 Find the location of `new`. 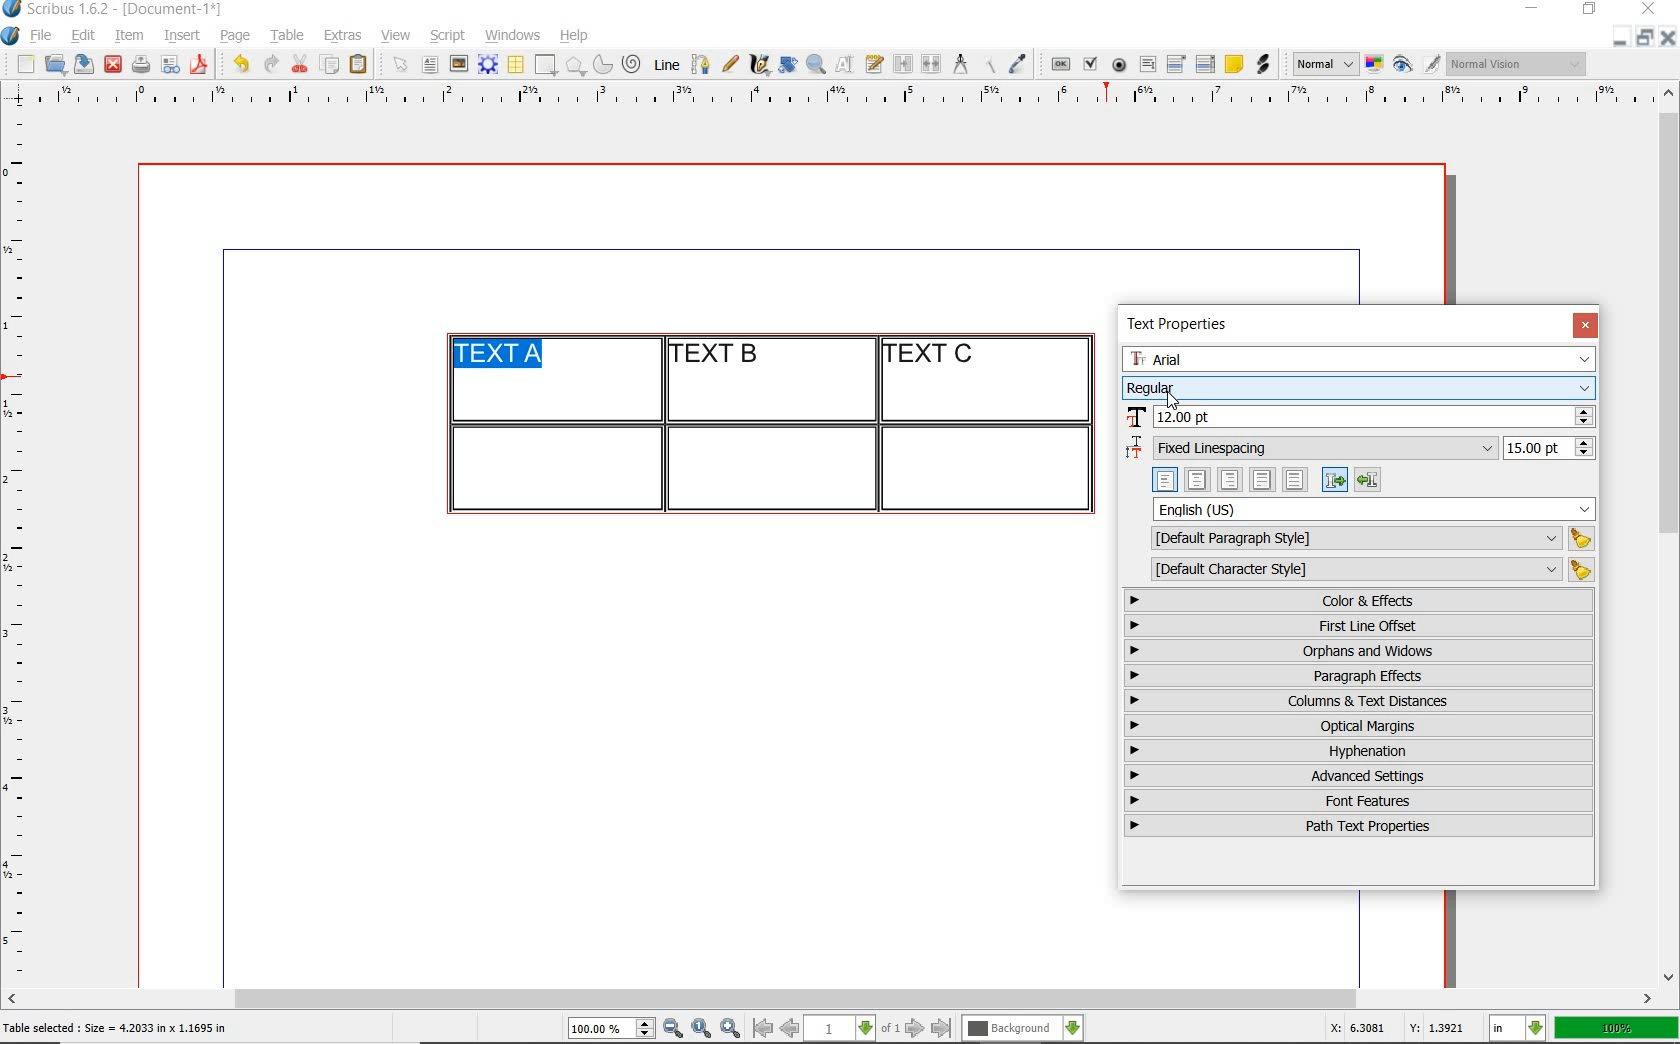

new is located at coordinates (23, 64).